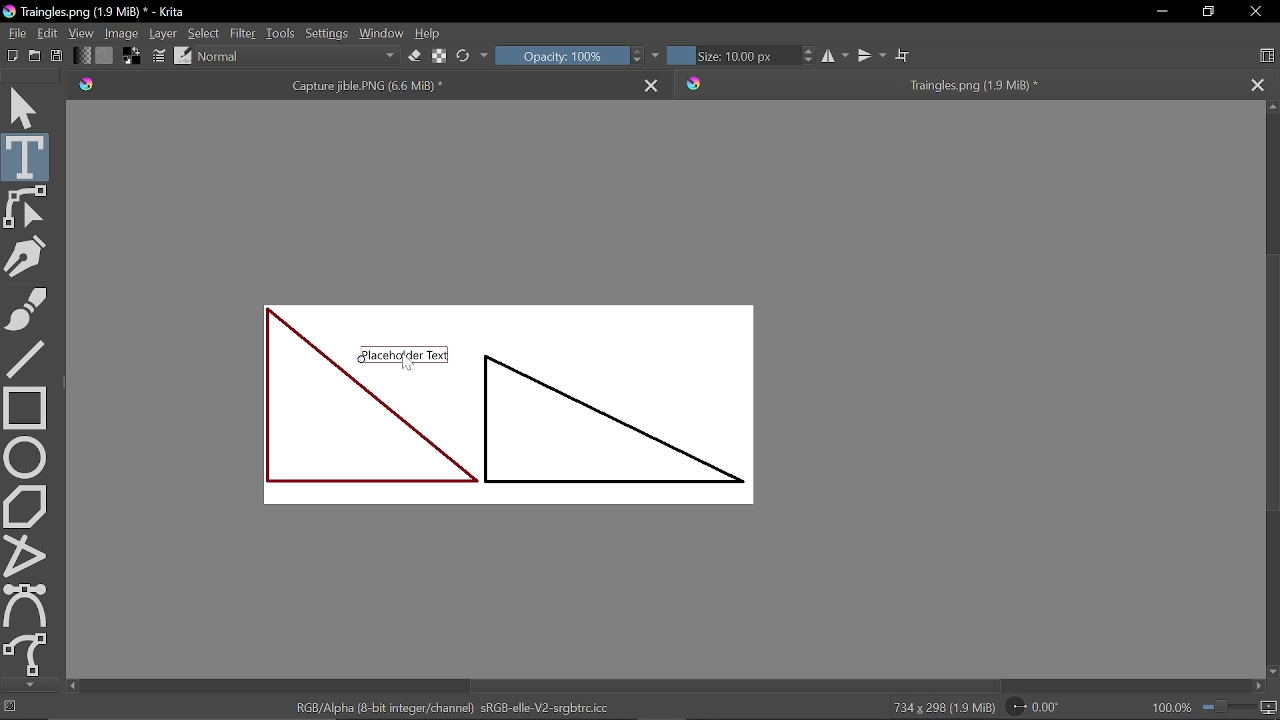  Describe the element at coordinates (558, 56) in the screenshot. I see `Opacity: 100%` at that location.